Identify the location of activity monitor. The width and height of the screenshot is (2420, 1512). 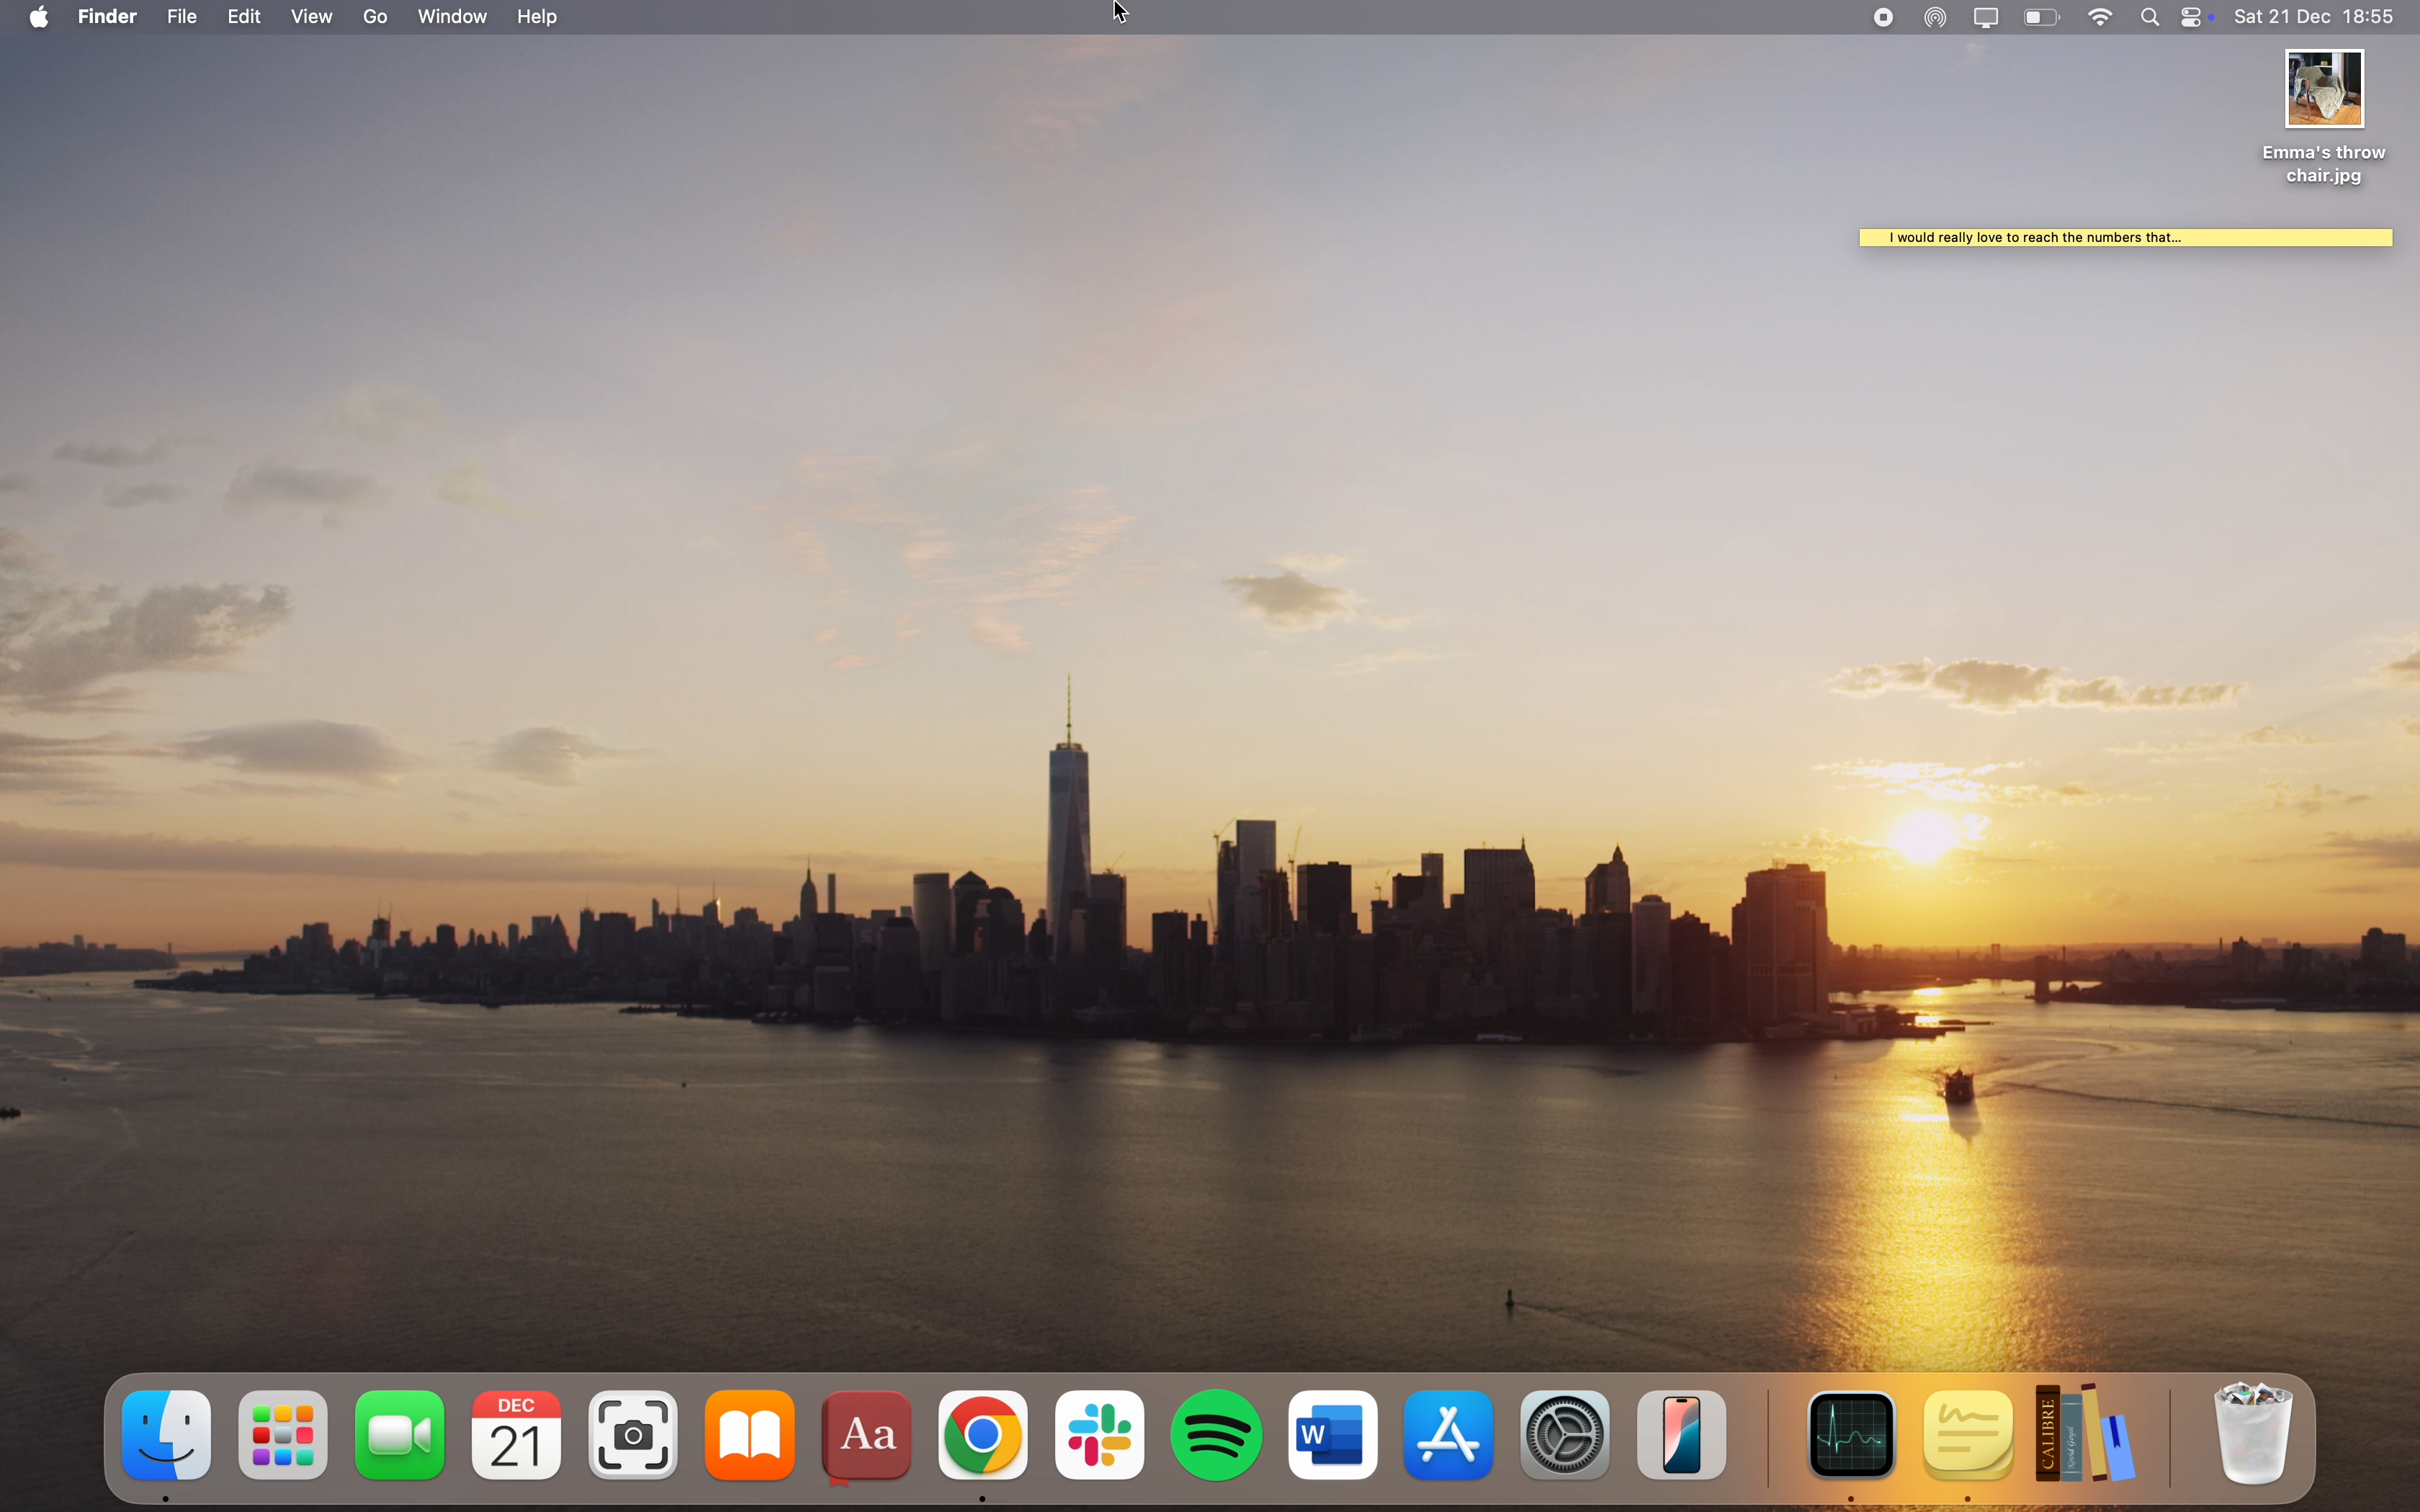
(1841, 1449).